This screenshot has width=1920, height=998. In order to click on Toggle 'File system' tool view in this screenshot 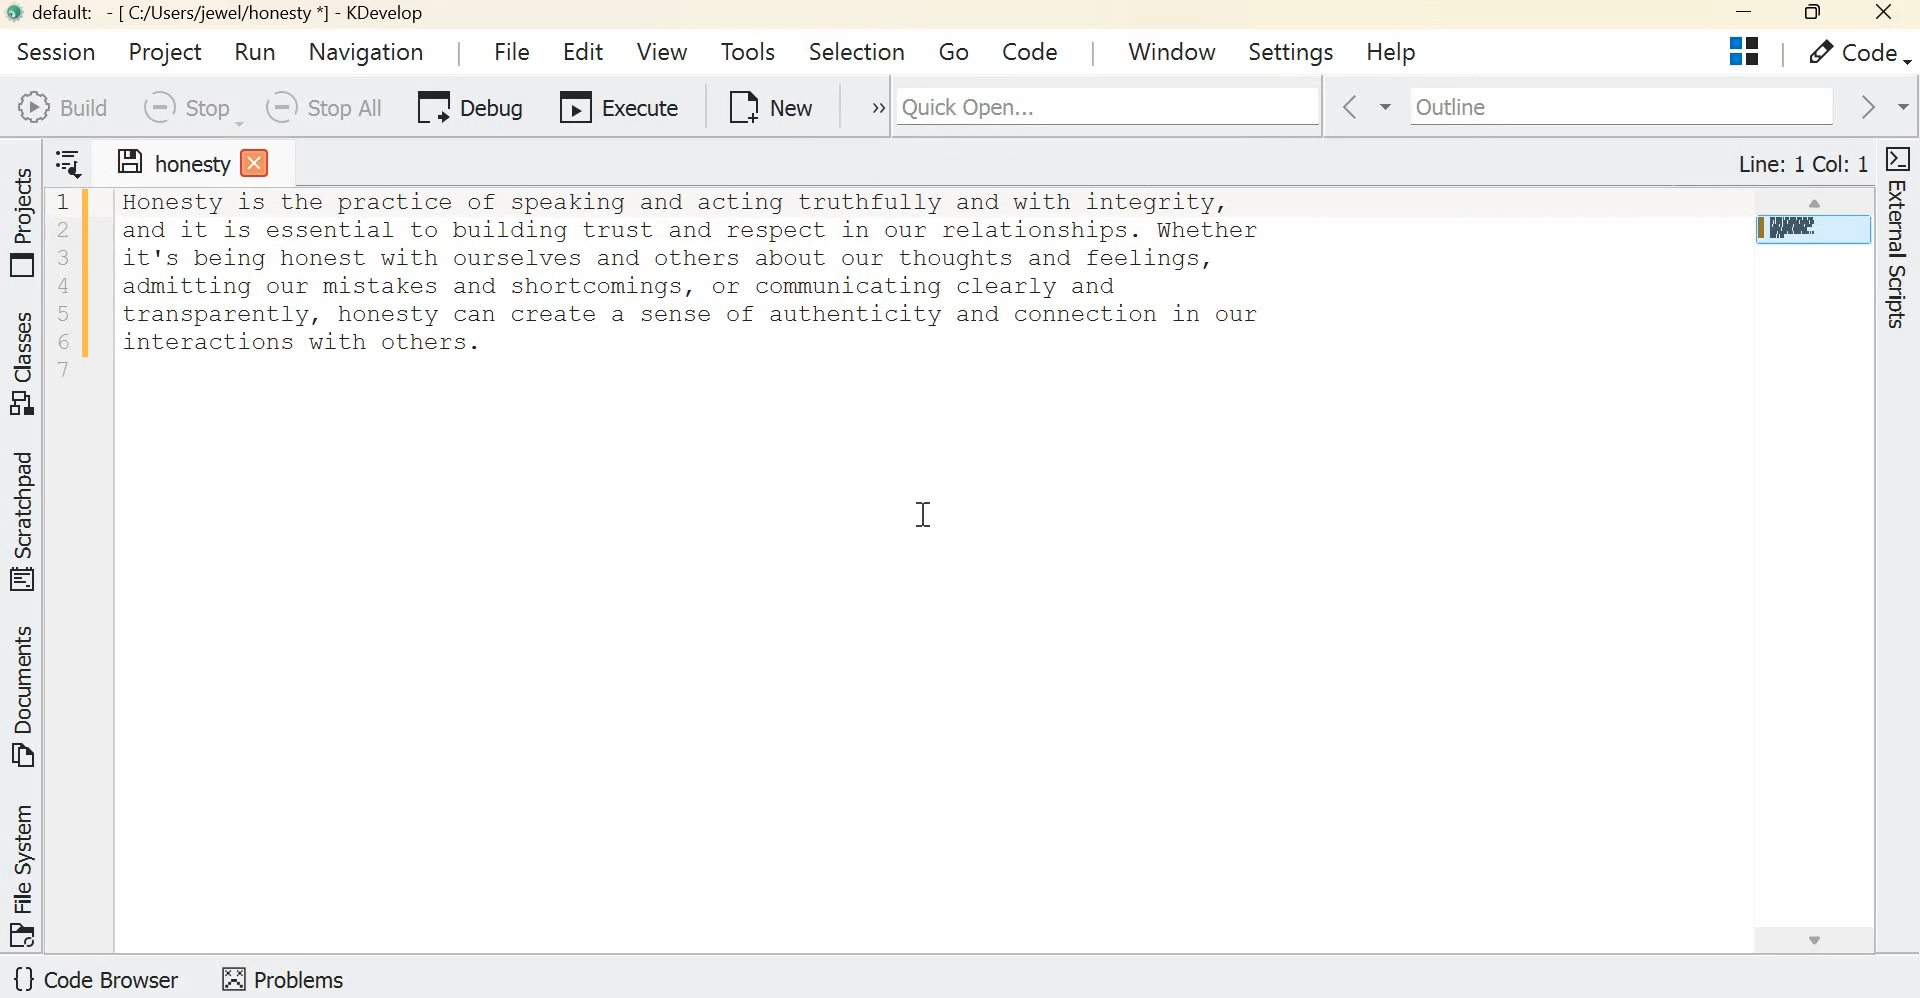, I will do `click(26, 874)`.